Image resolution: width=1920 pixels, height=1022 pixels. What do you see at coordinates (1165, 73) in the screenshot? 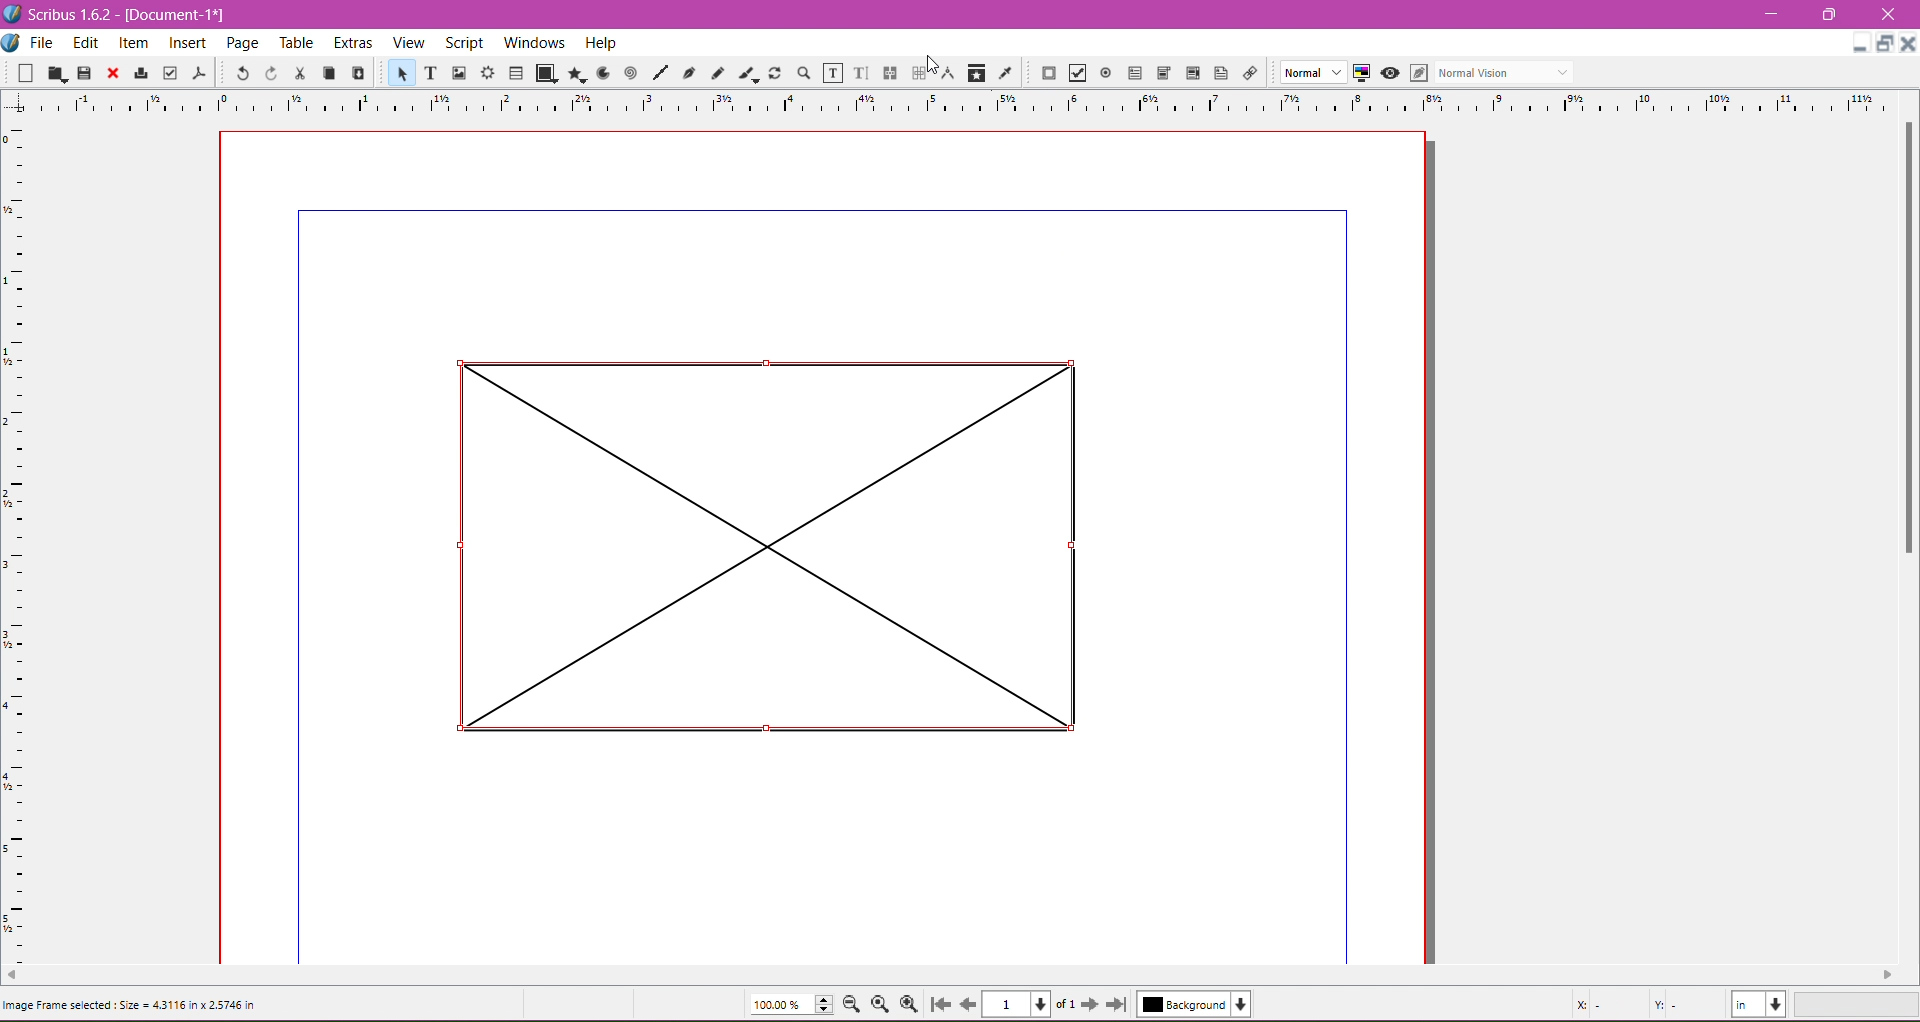
I see `PDF Combo Box` at bounding box center [1165, 73].